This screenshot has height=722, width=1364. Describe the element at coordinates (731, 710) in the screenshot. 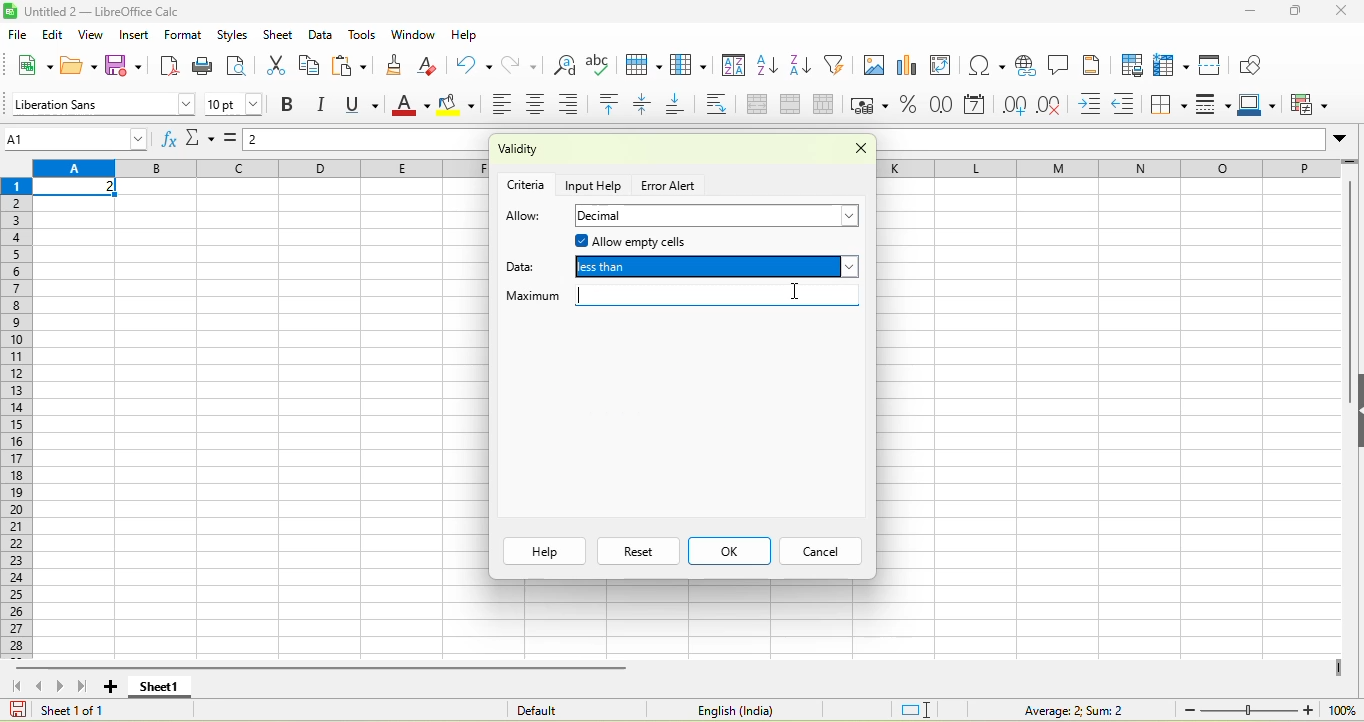

I see `text language` at that location.